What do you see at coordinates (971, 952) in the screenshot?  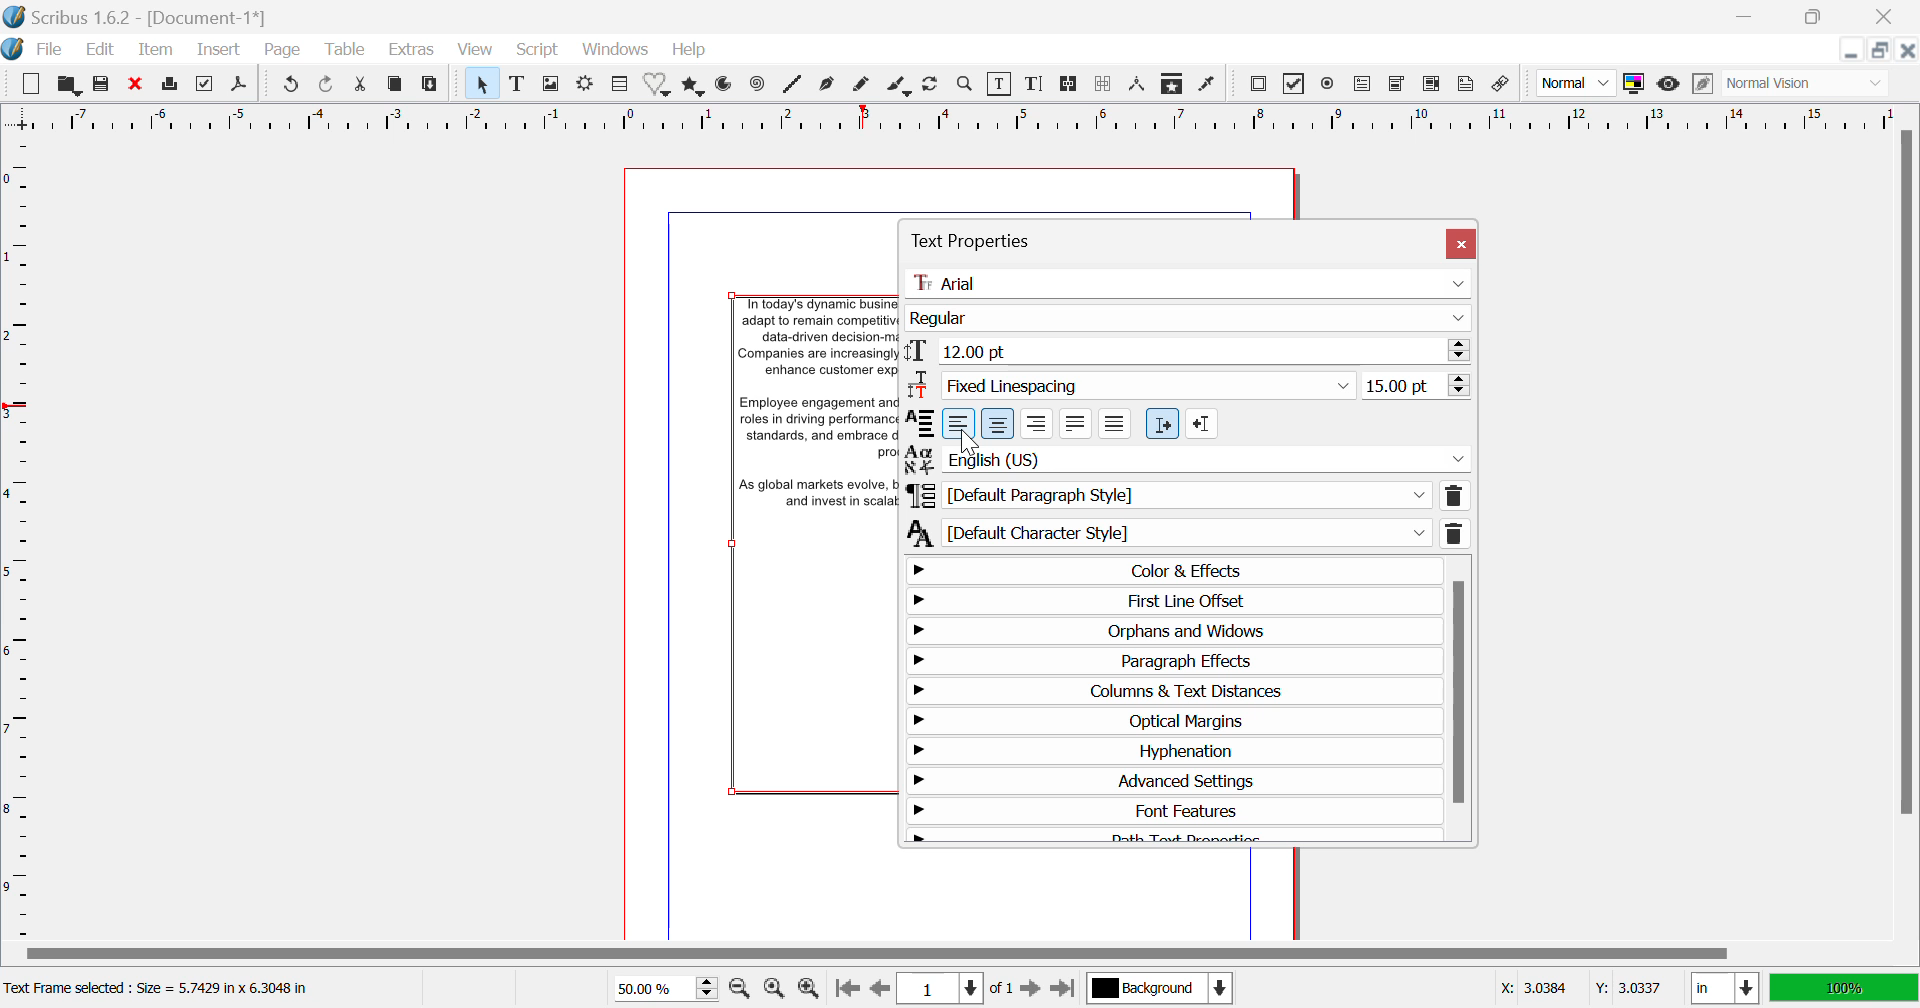 I see `Scroll Bar` at bounding box center [971, 952].